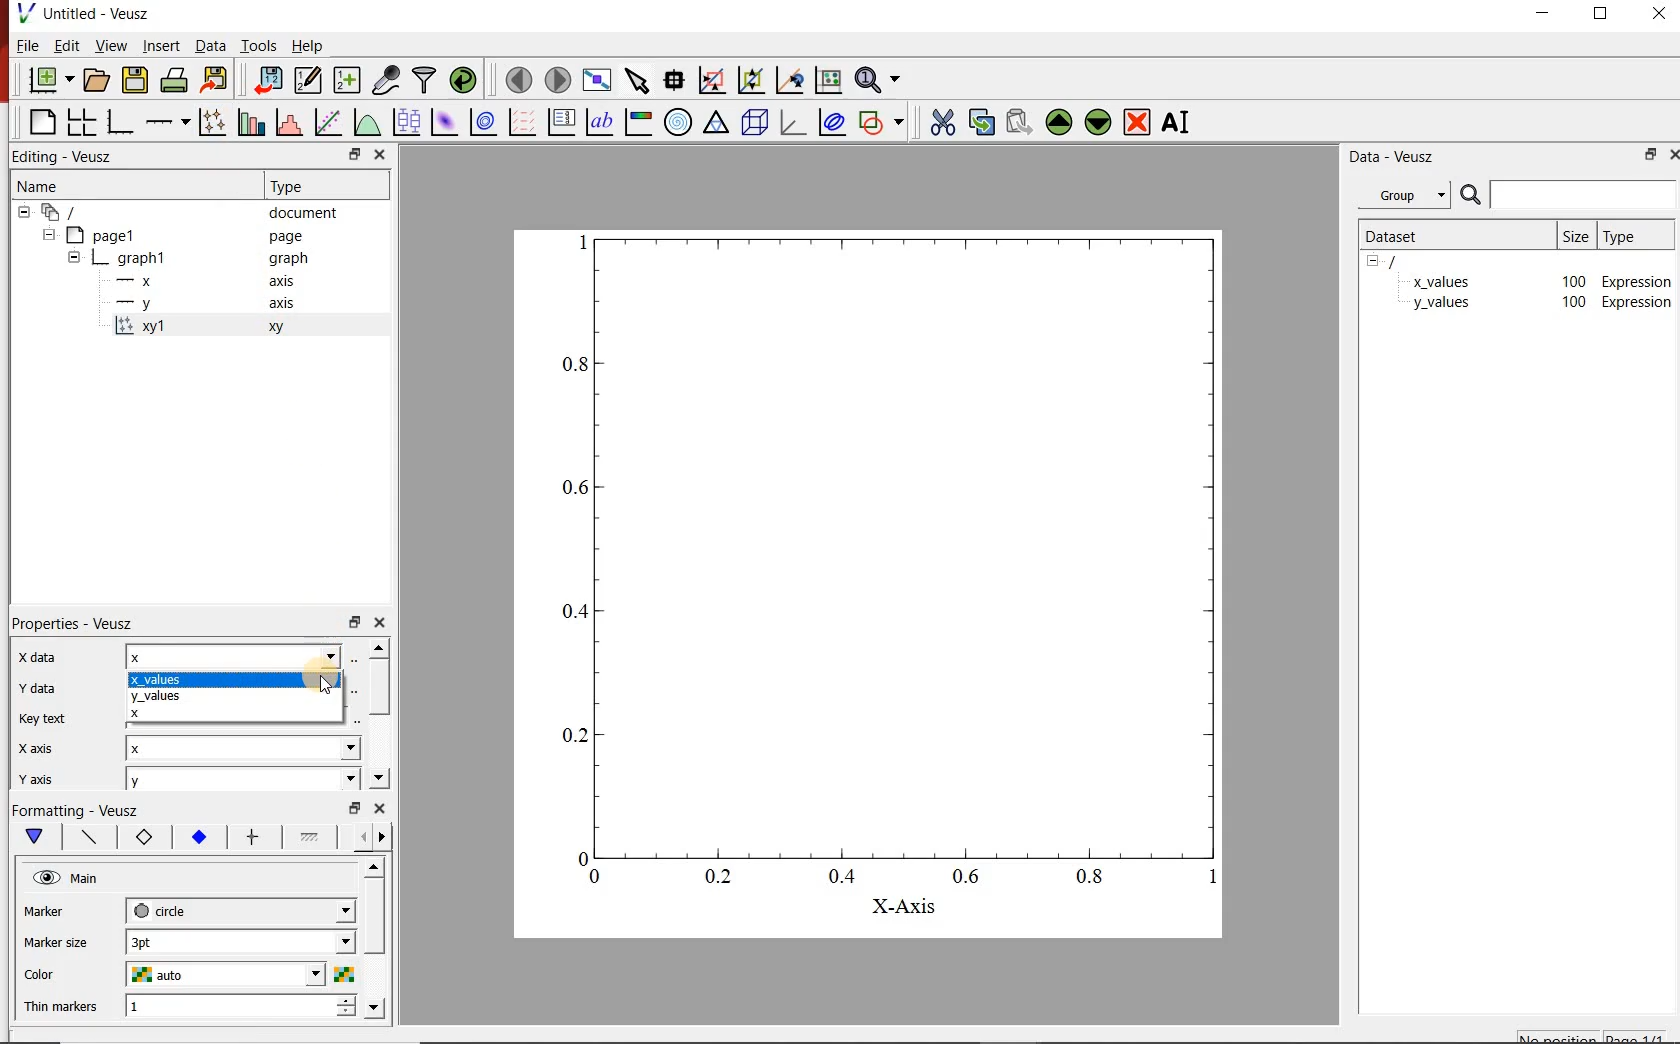 The image size is (1680, 1044). I want to click on y_values, so click(1441, 304).